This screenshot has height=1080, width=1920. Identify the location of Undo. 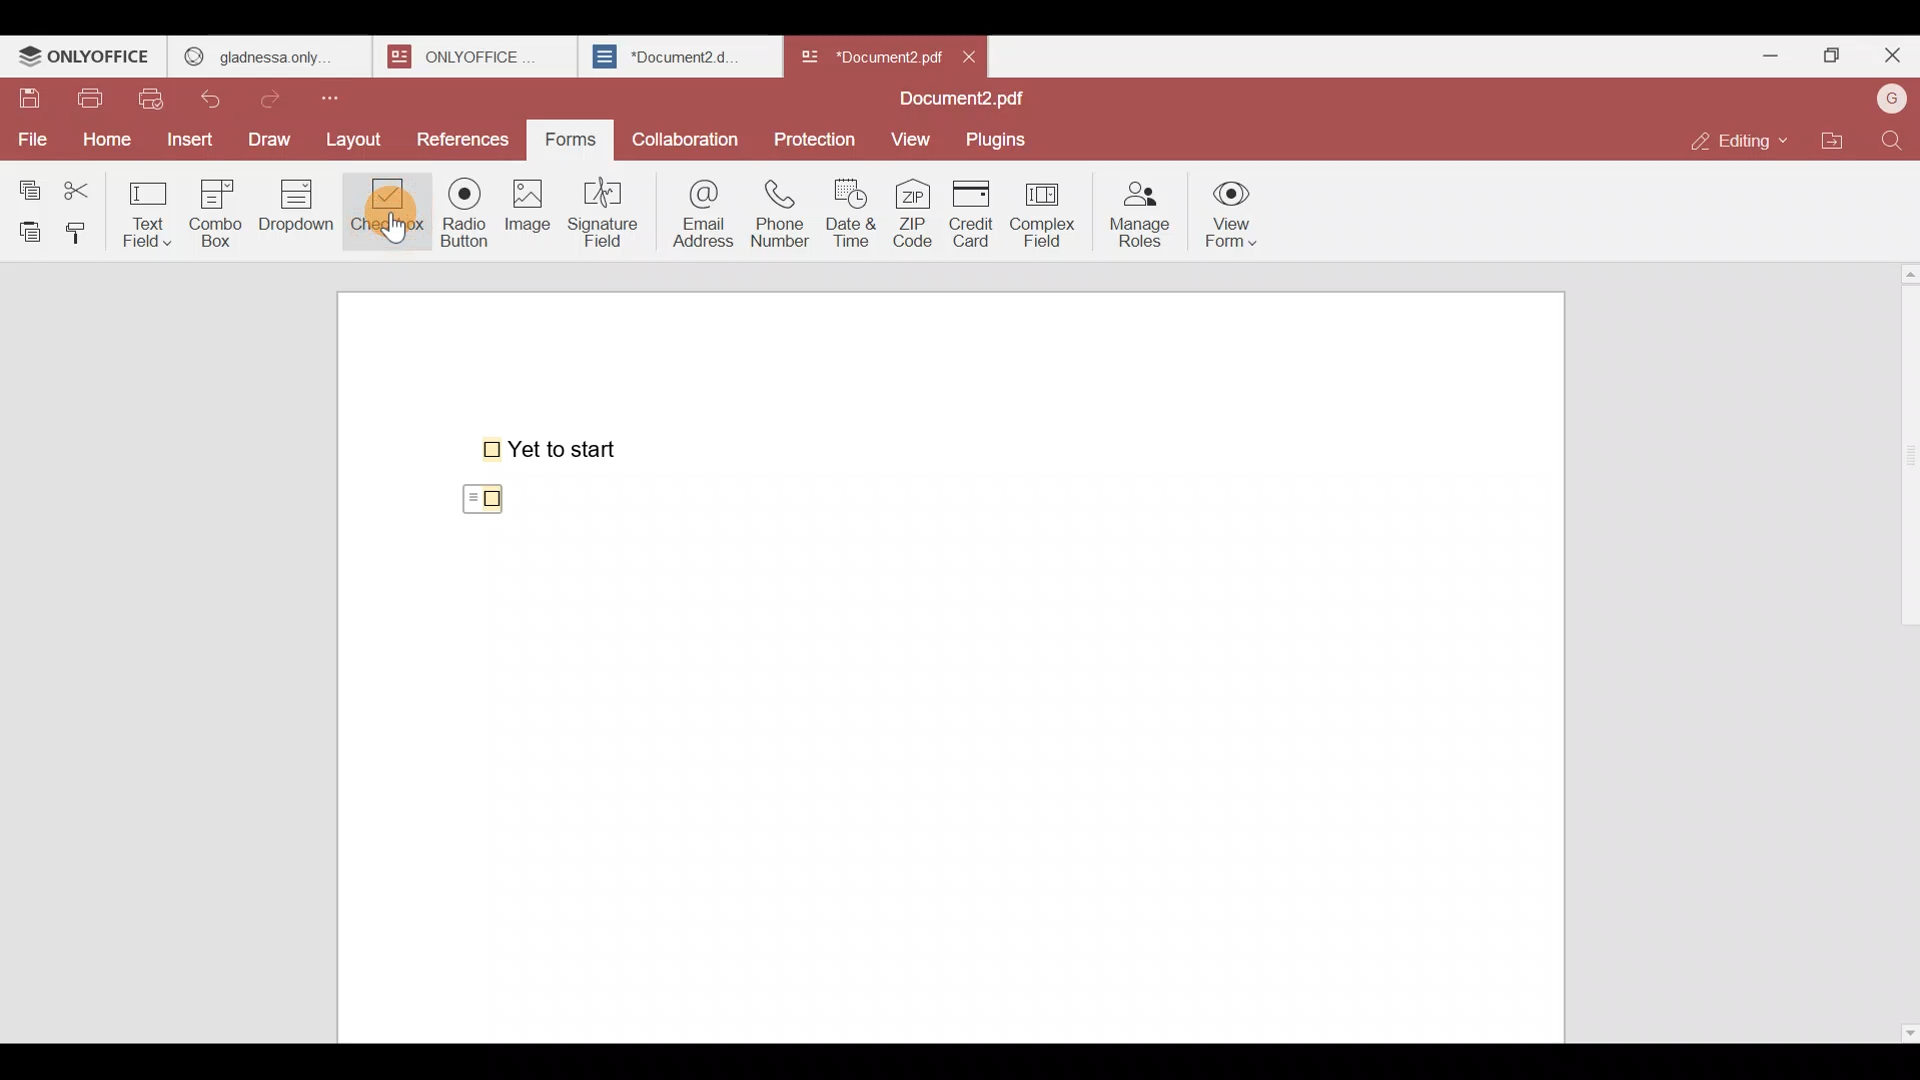
(220, 95).